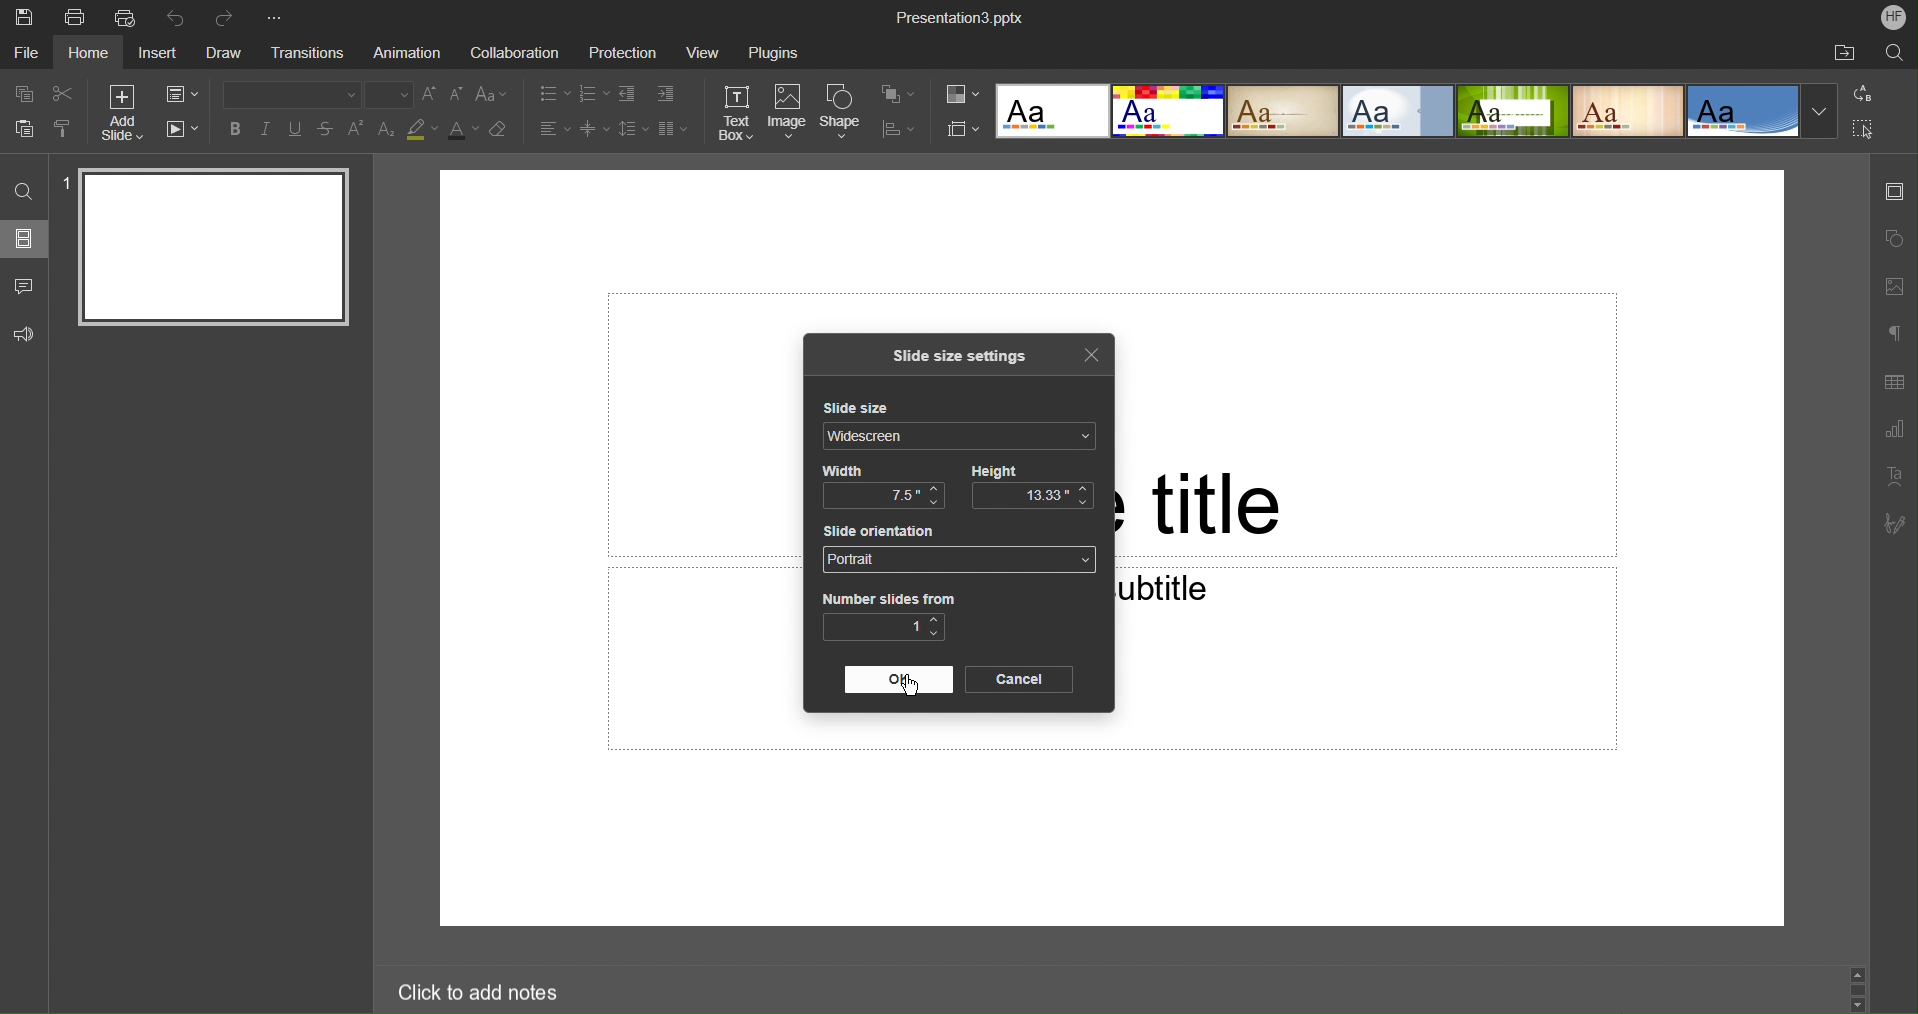  Describe the element at coordinates (626, 54) in the screenshot. I see `Protection` at that location.